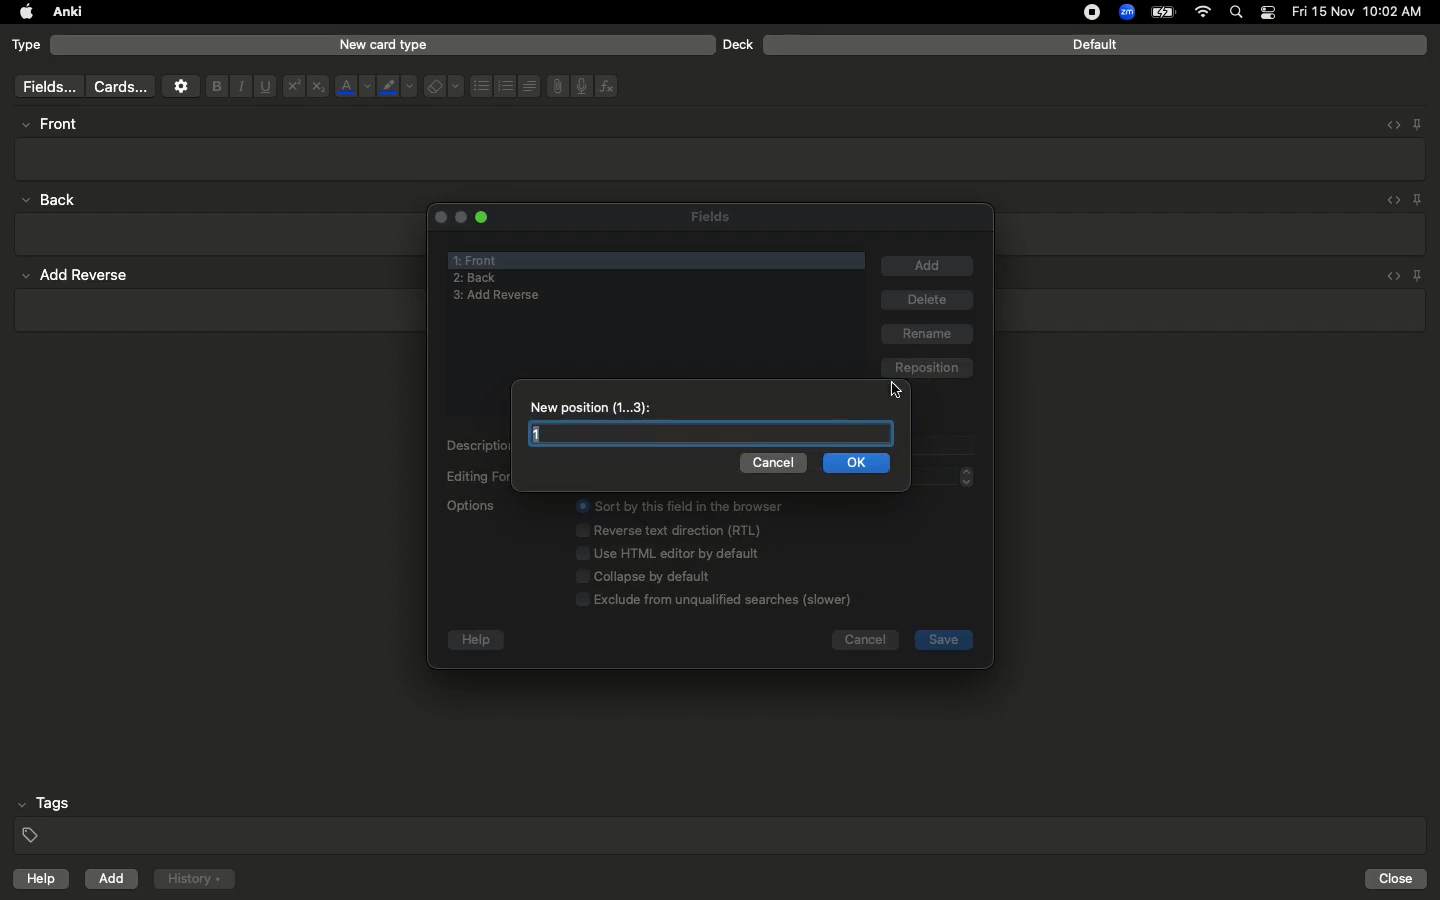 The image size is (1440, 900). Describe the element at coordinates (897, 390) in the screenshot. I see `cursor` at that location.